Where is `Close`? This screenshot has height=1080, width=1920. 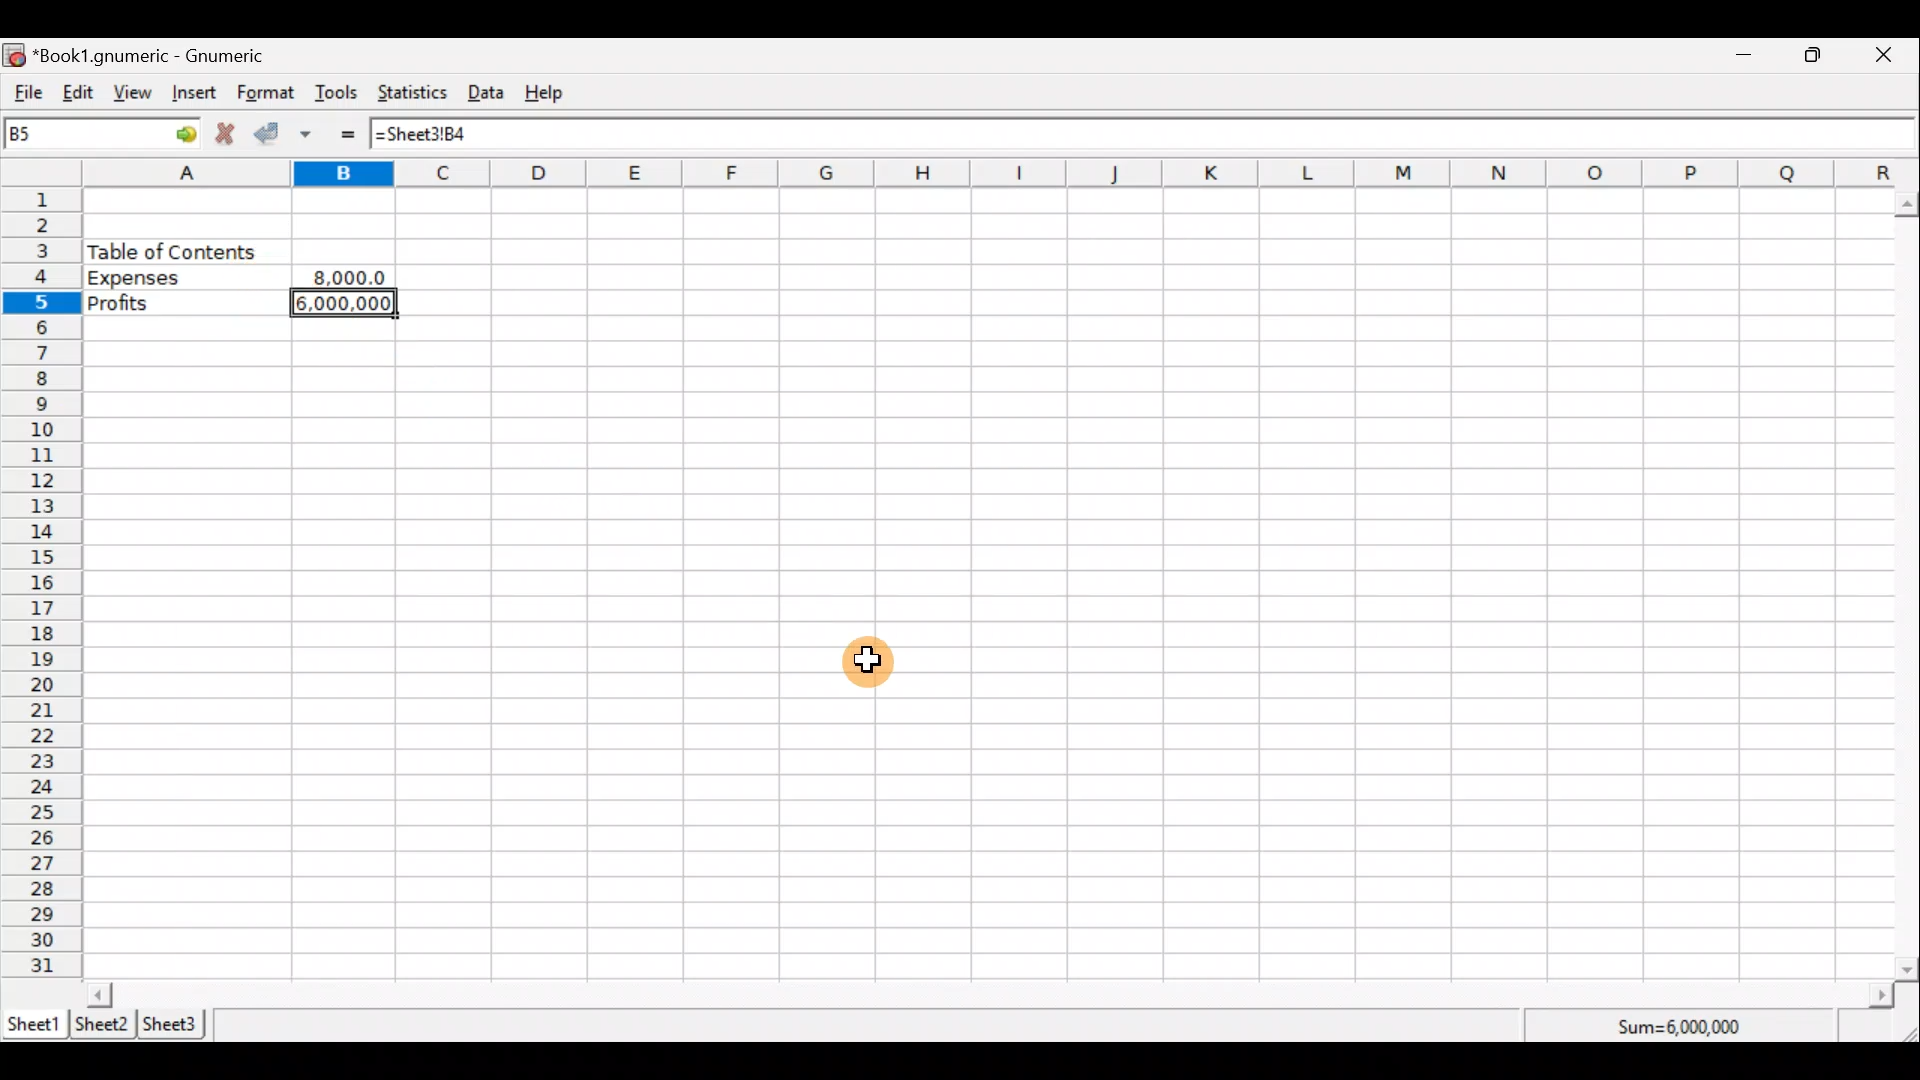
Close is located at coordinates (1892, 55).